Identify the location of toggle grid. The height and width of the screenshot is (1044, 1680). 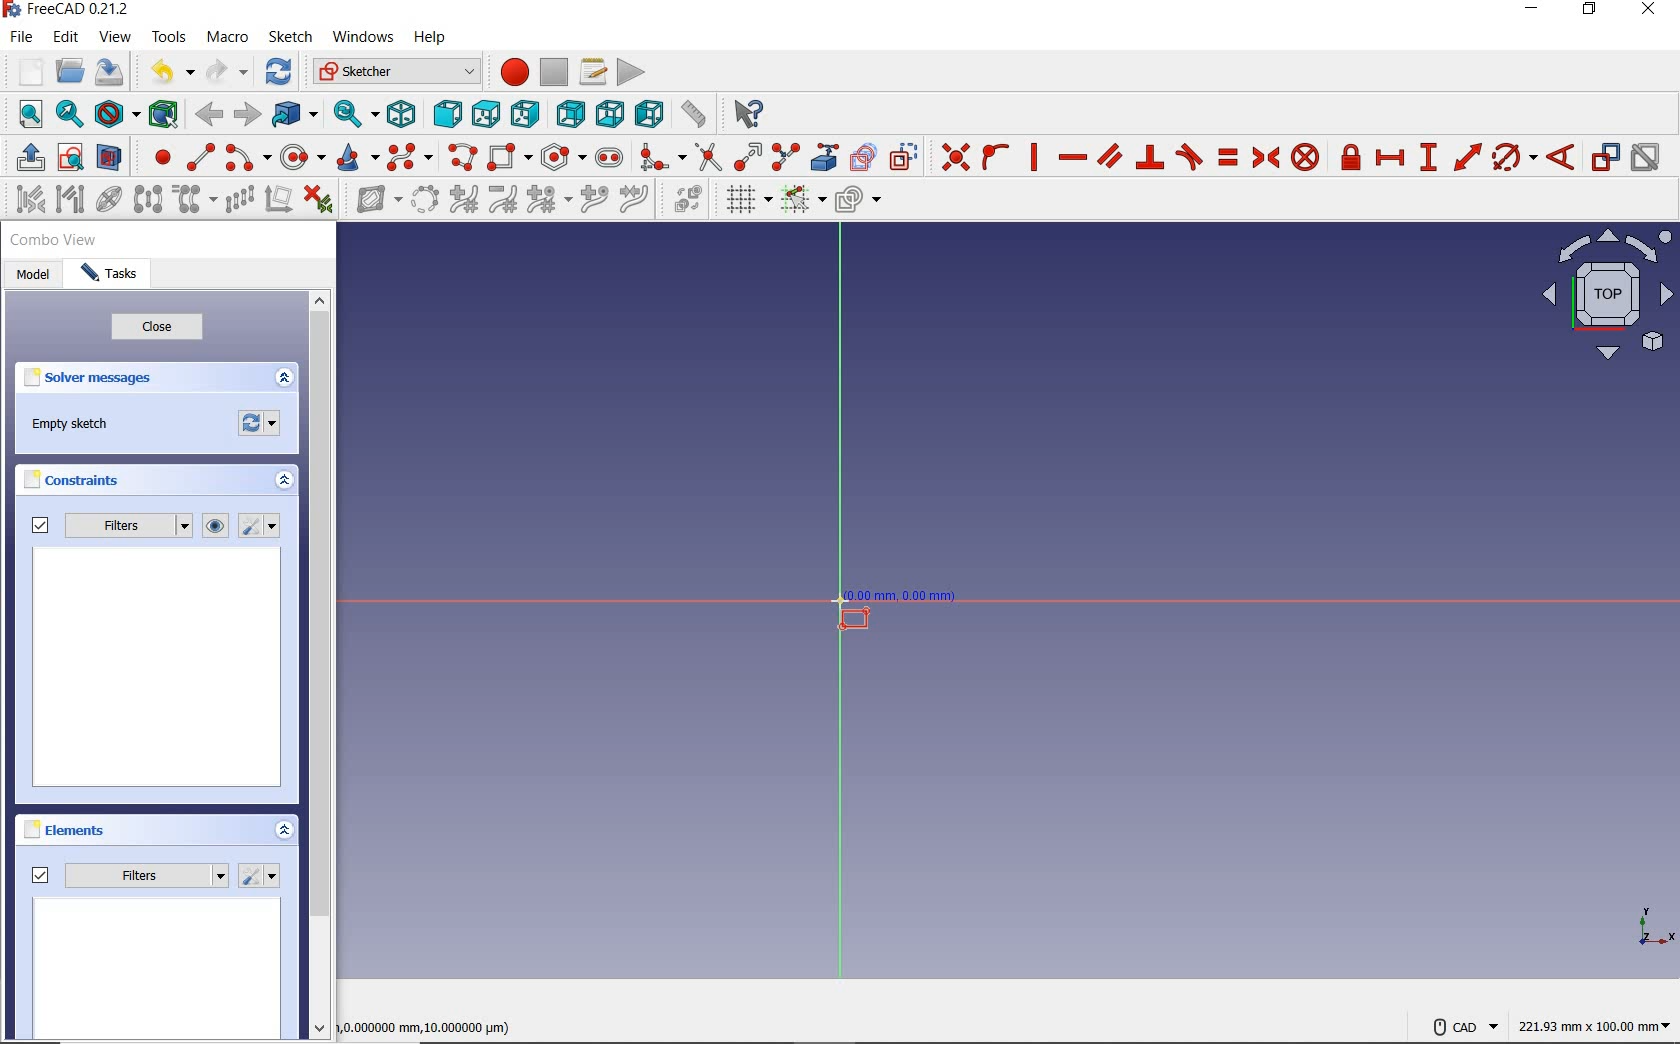
(747, 201).